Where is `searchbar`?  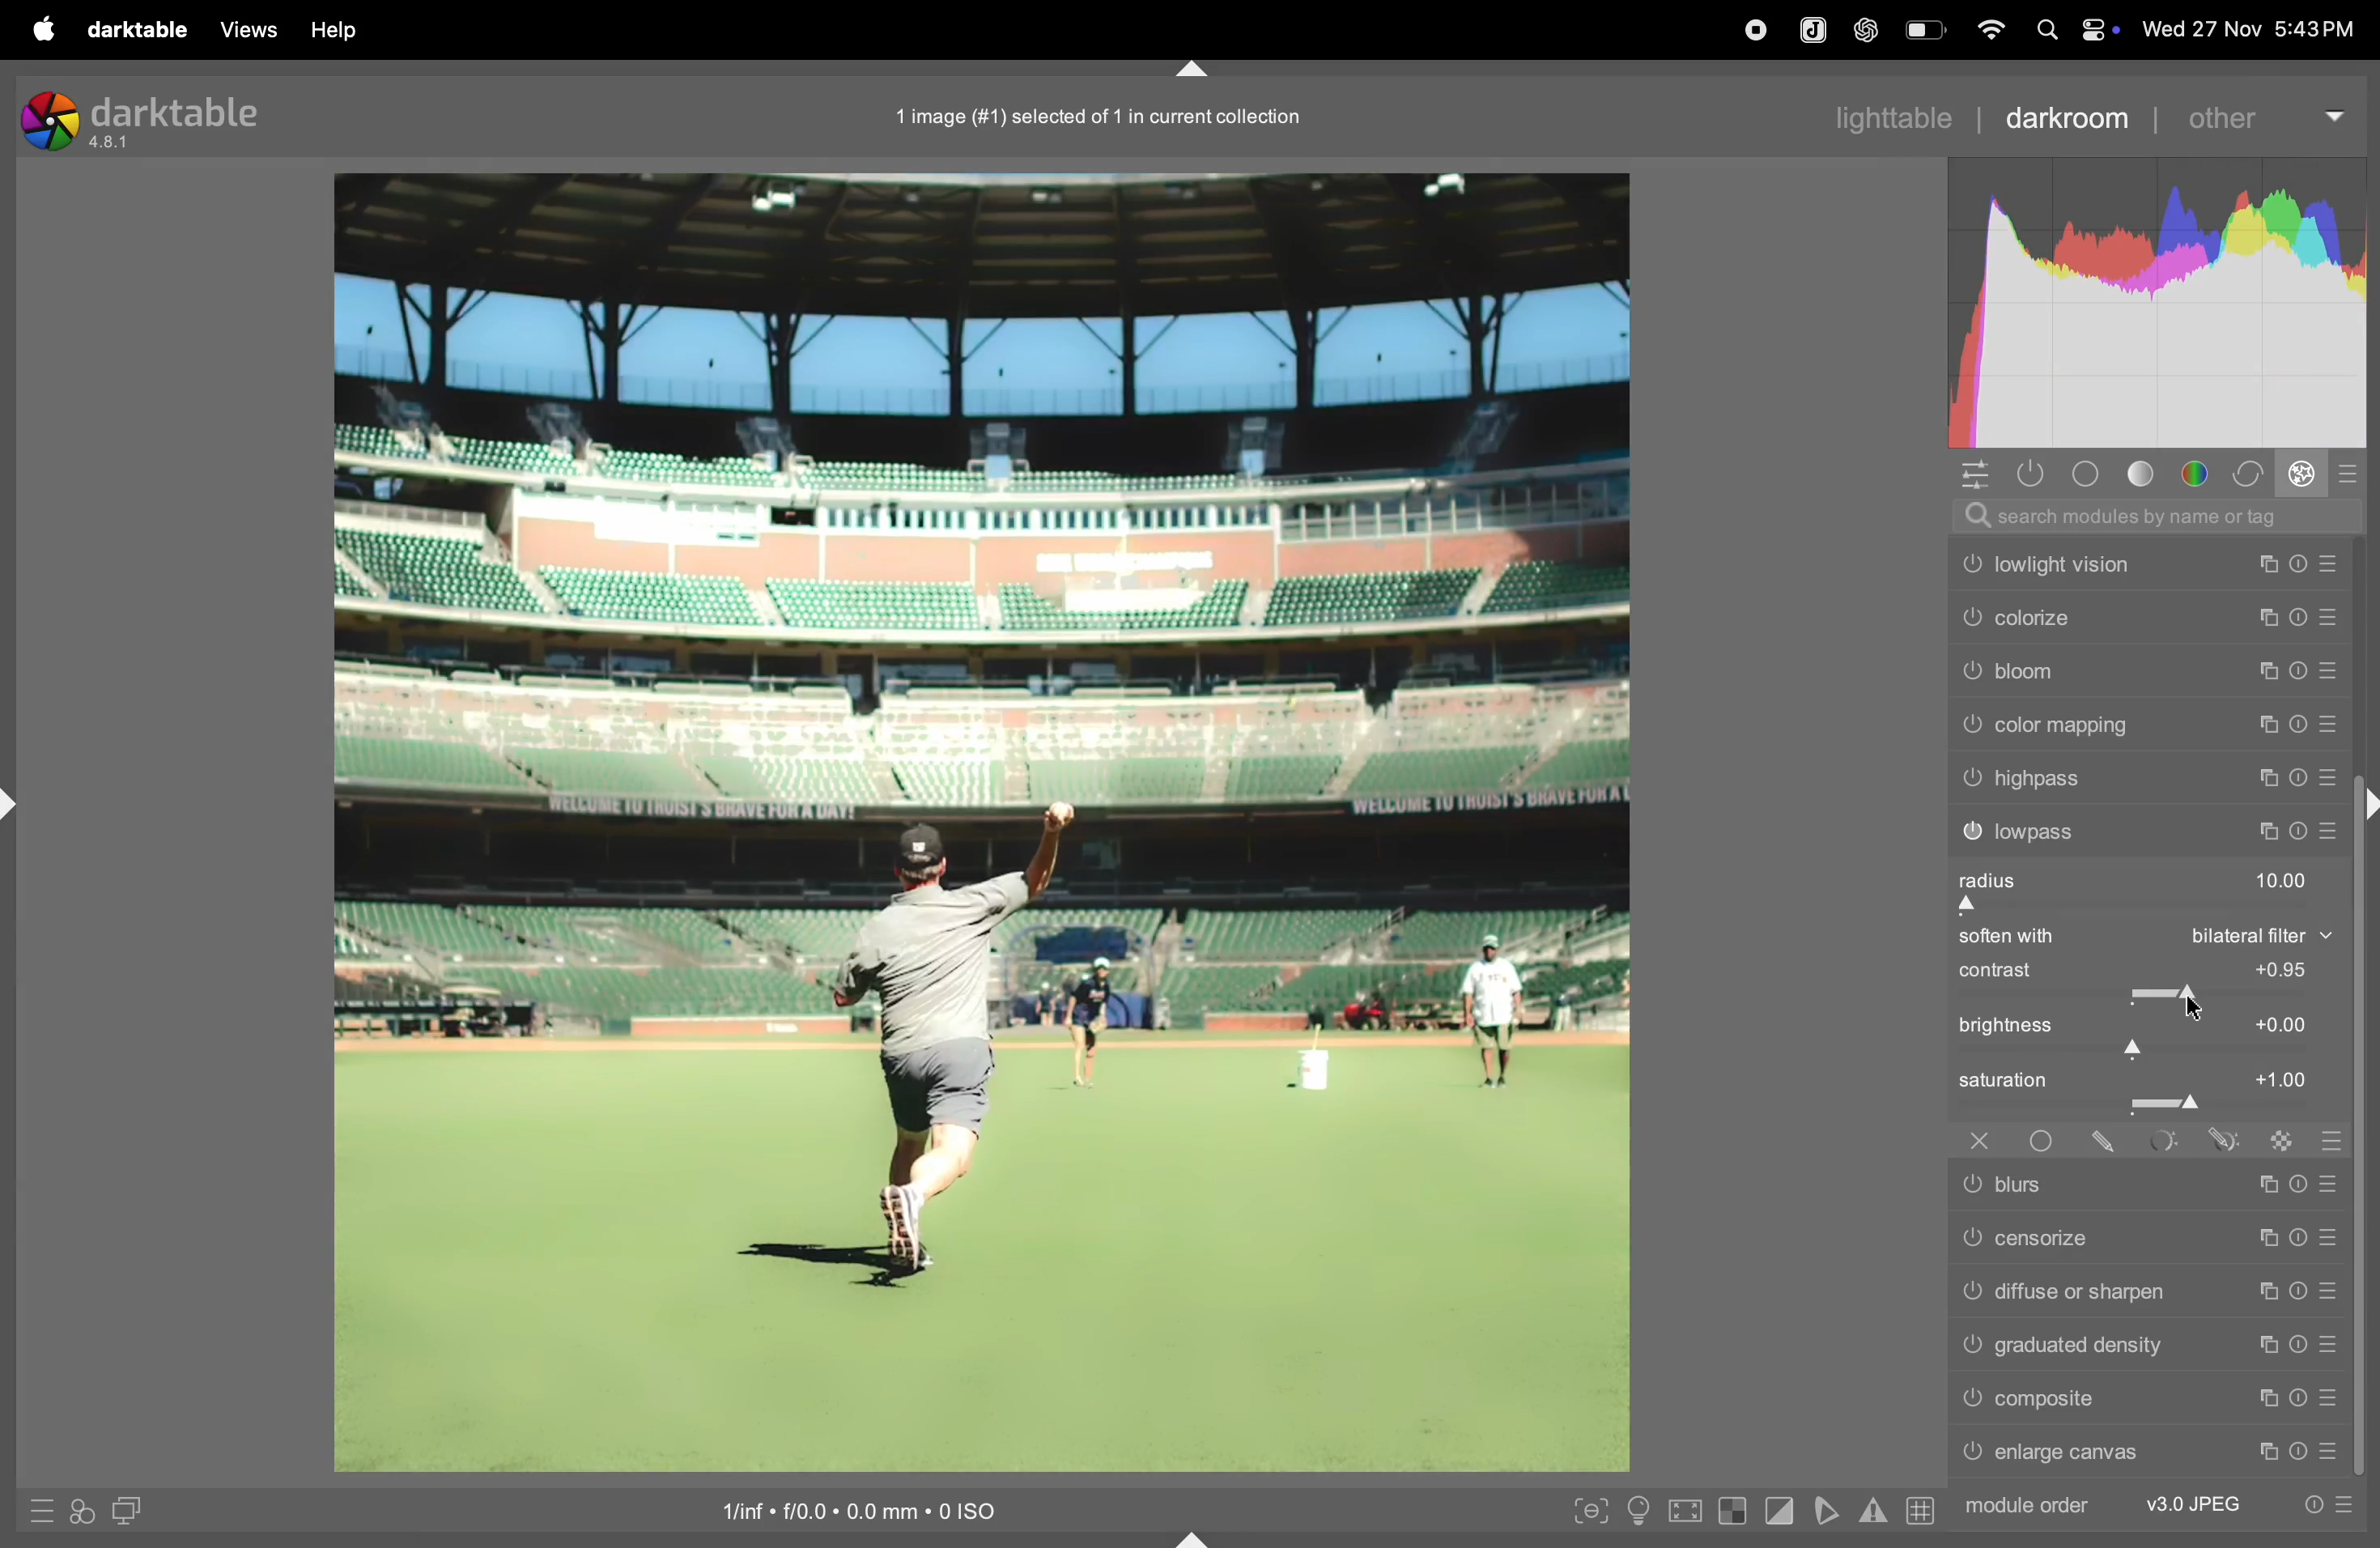
searchbar is located at coordinates (2154, 514).